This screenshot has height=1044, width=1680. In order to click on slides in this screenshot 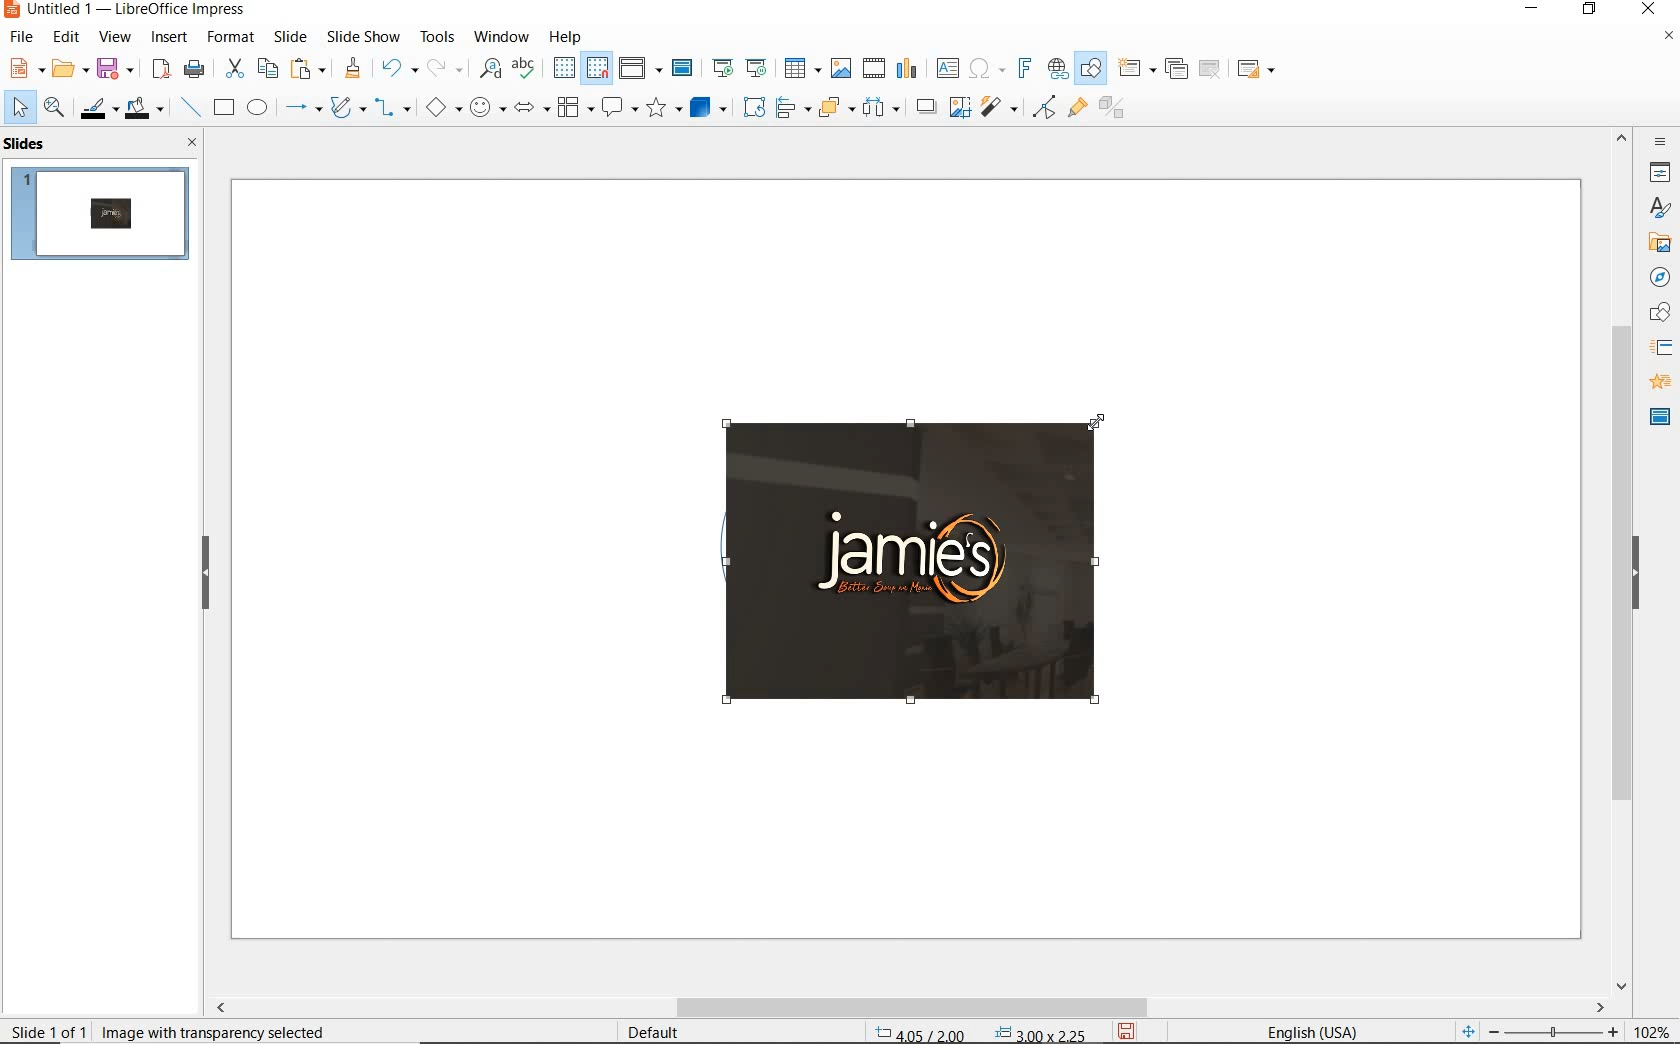, I will do `click(29, 144)`.